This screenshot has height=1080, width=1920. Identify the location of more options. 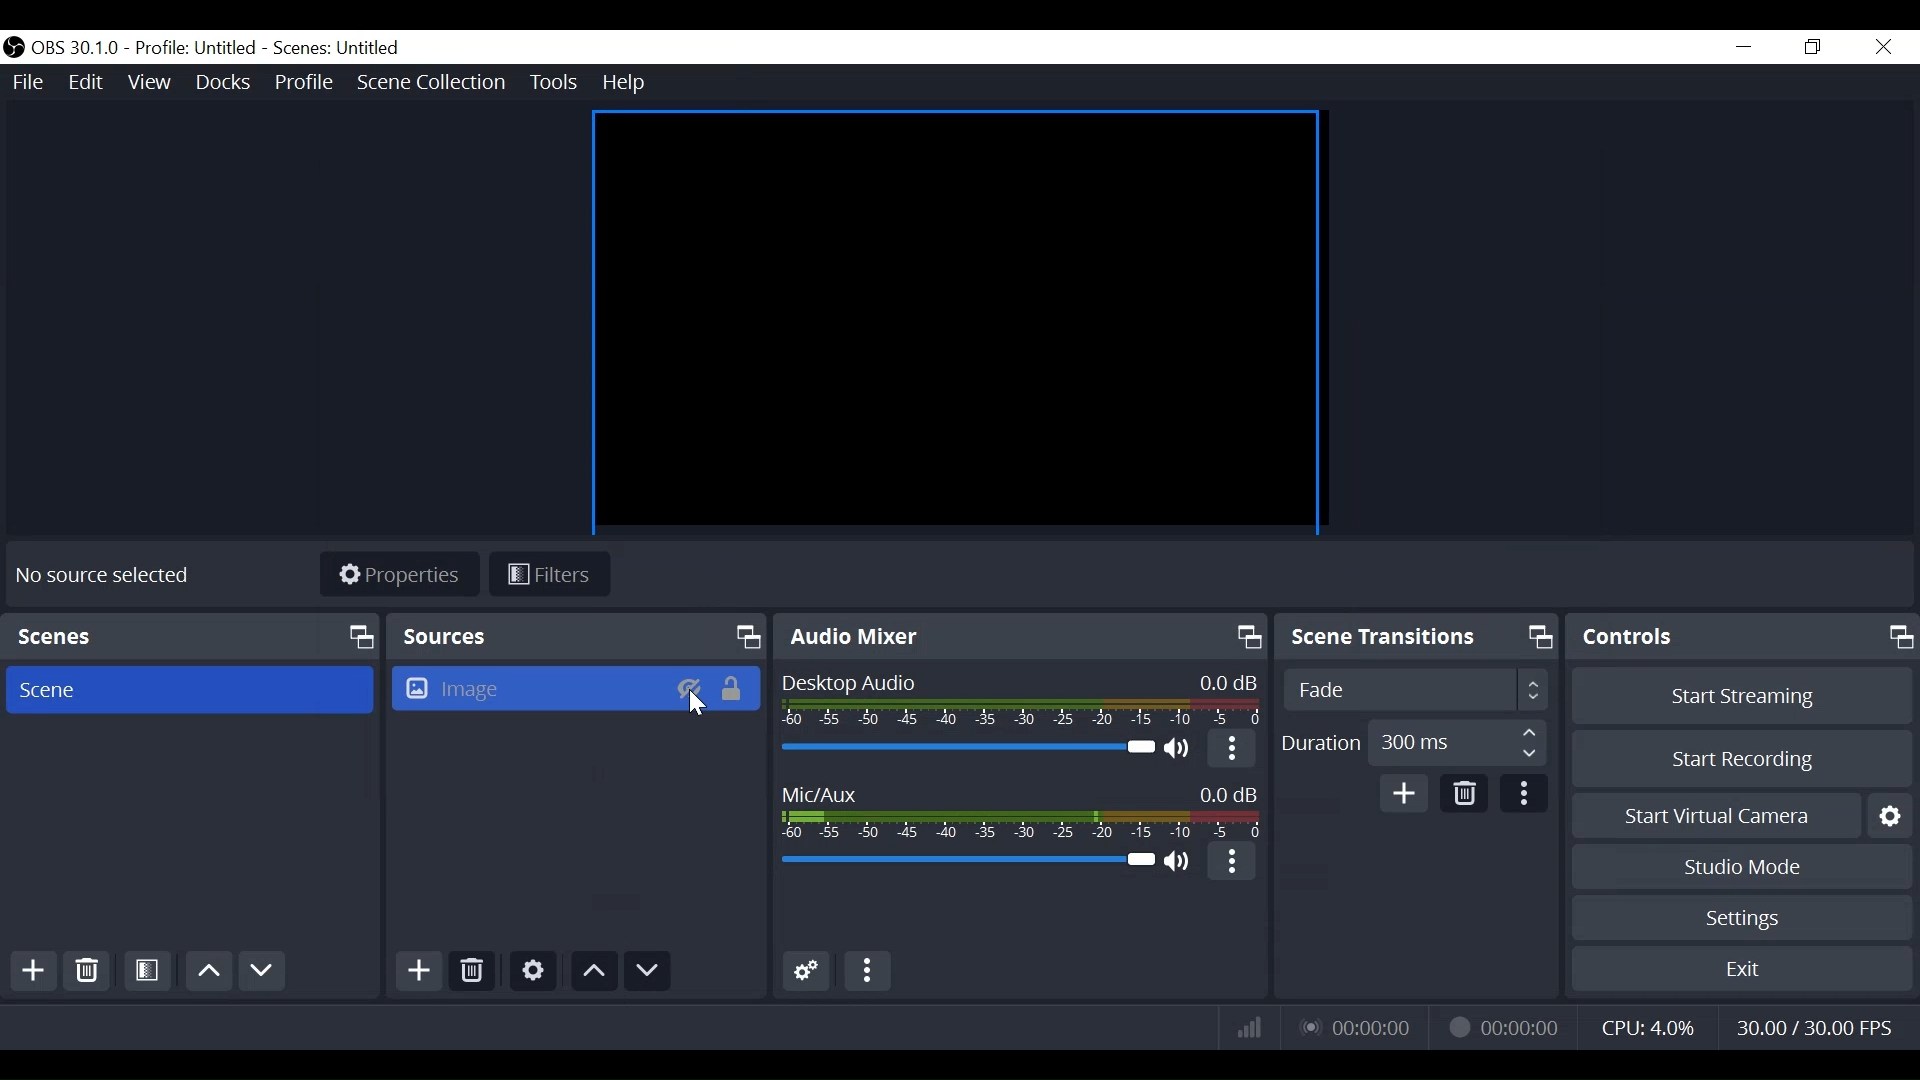
(1232, 746).